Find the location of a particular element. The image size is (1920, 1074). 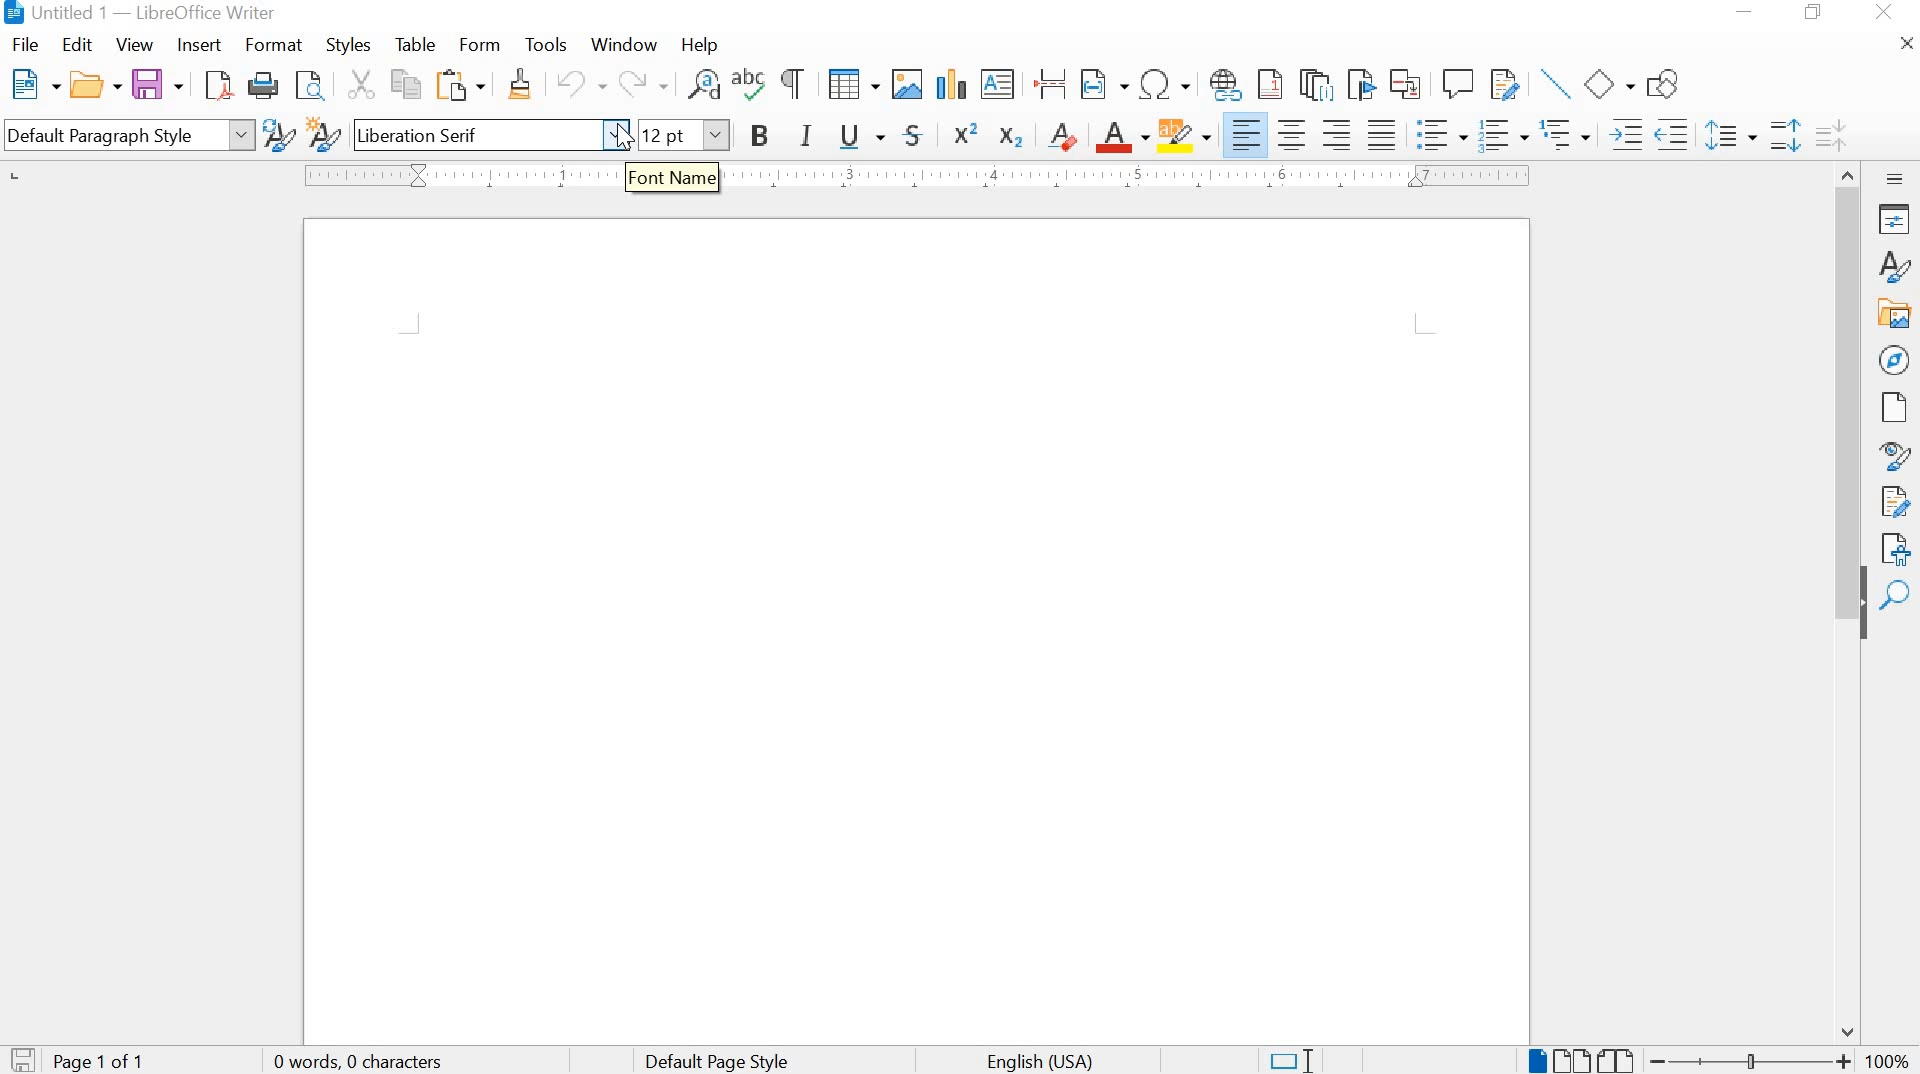

SAVE is located at coordinates (155, 84).